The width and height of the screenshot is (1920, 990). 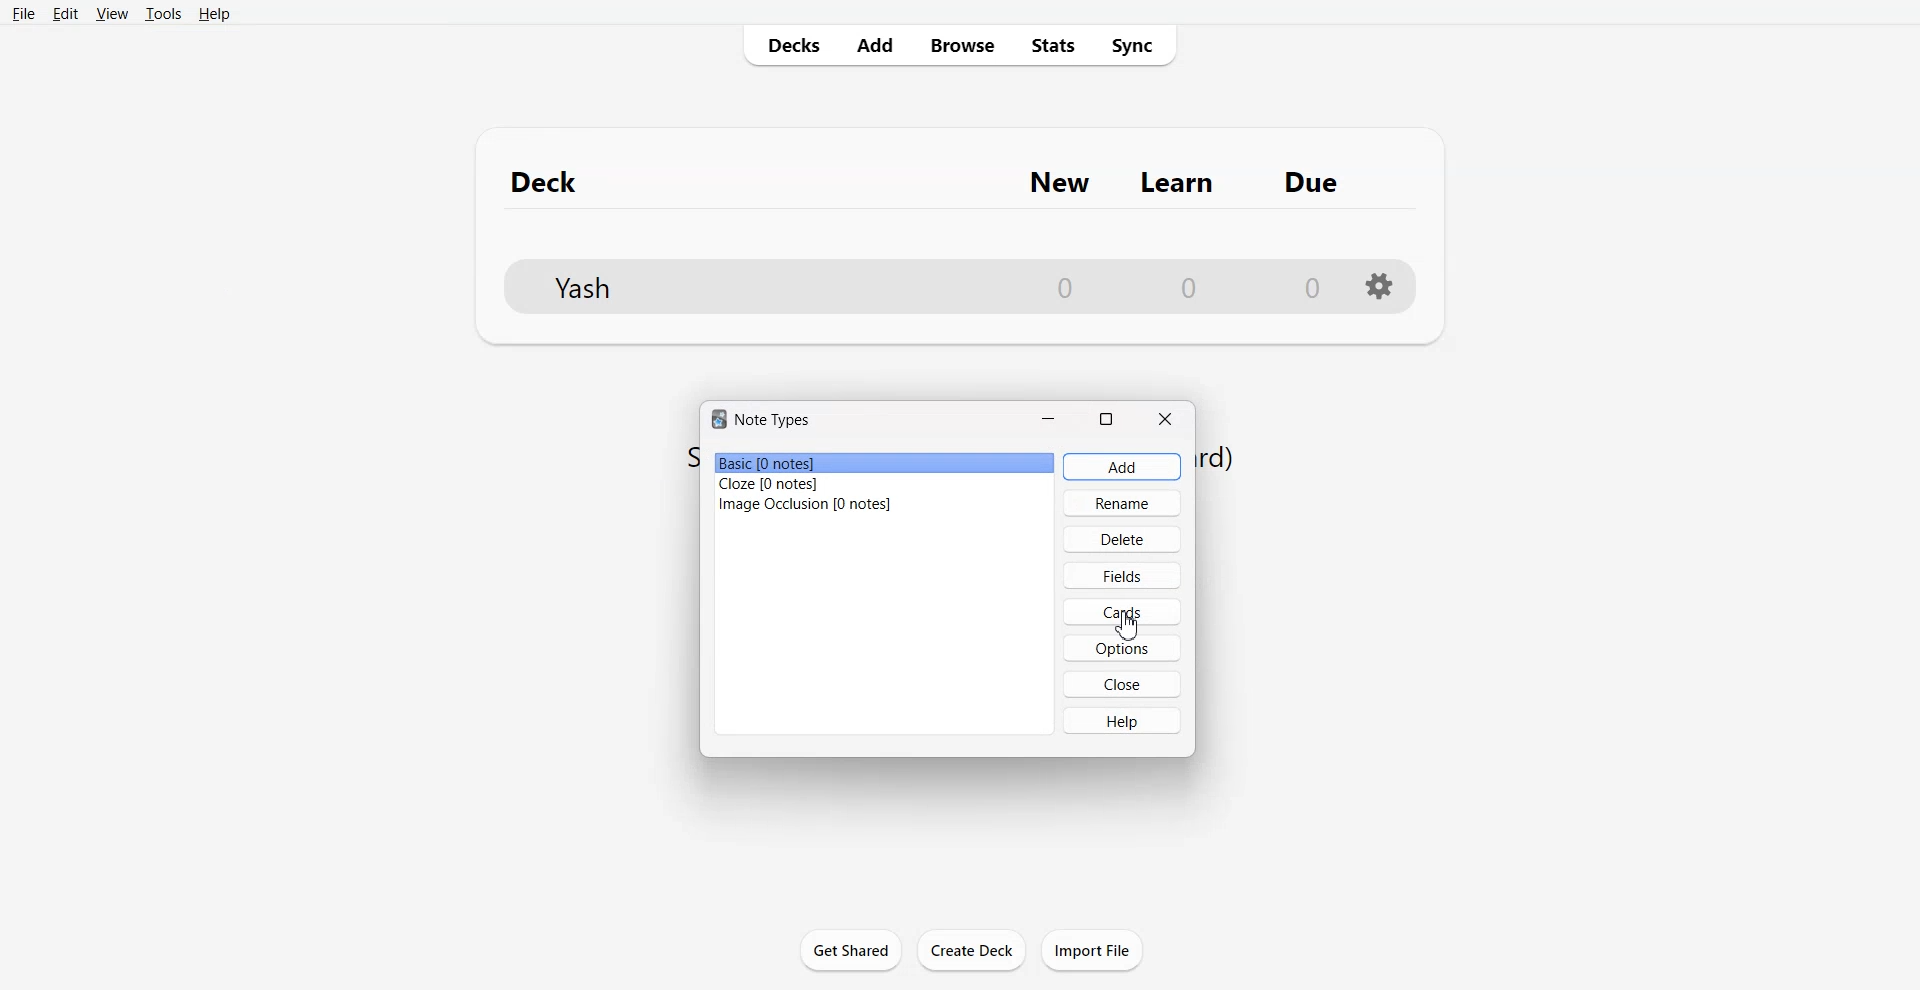 What do you see at coordinates (1136, 628) in the screenshot?
I see `cursor` at bounding box center [1136, 628].